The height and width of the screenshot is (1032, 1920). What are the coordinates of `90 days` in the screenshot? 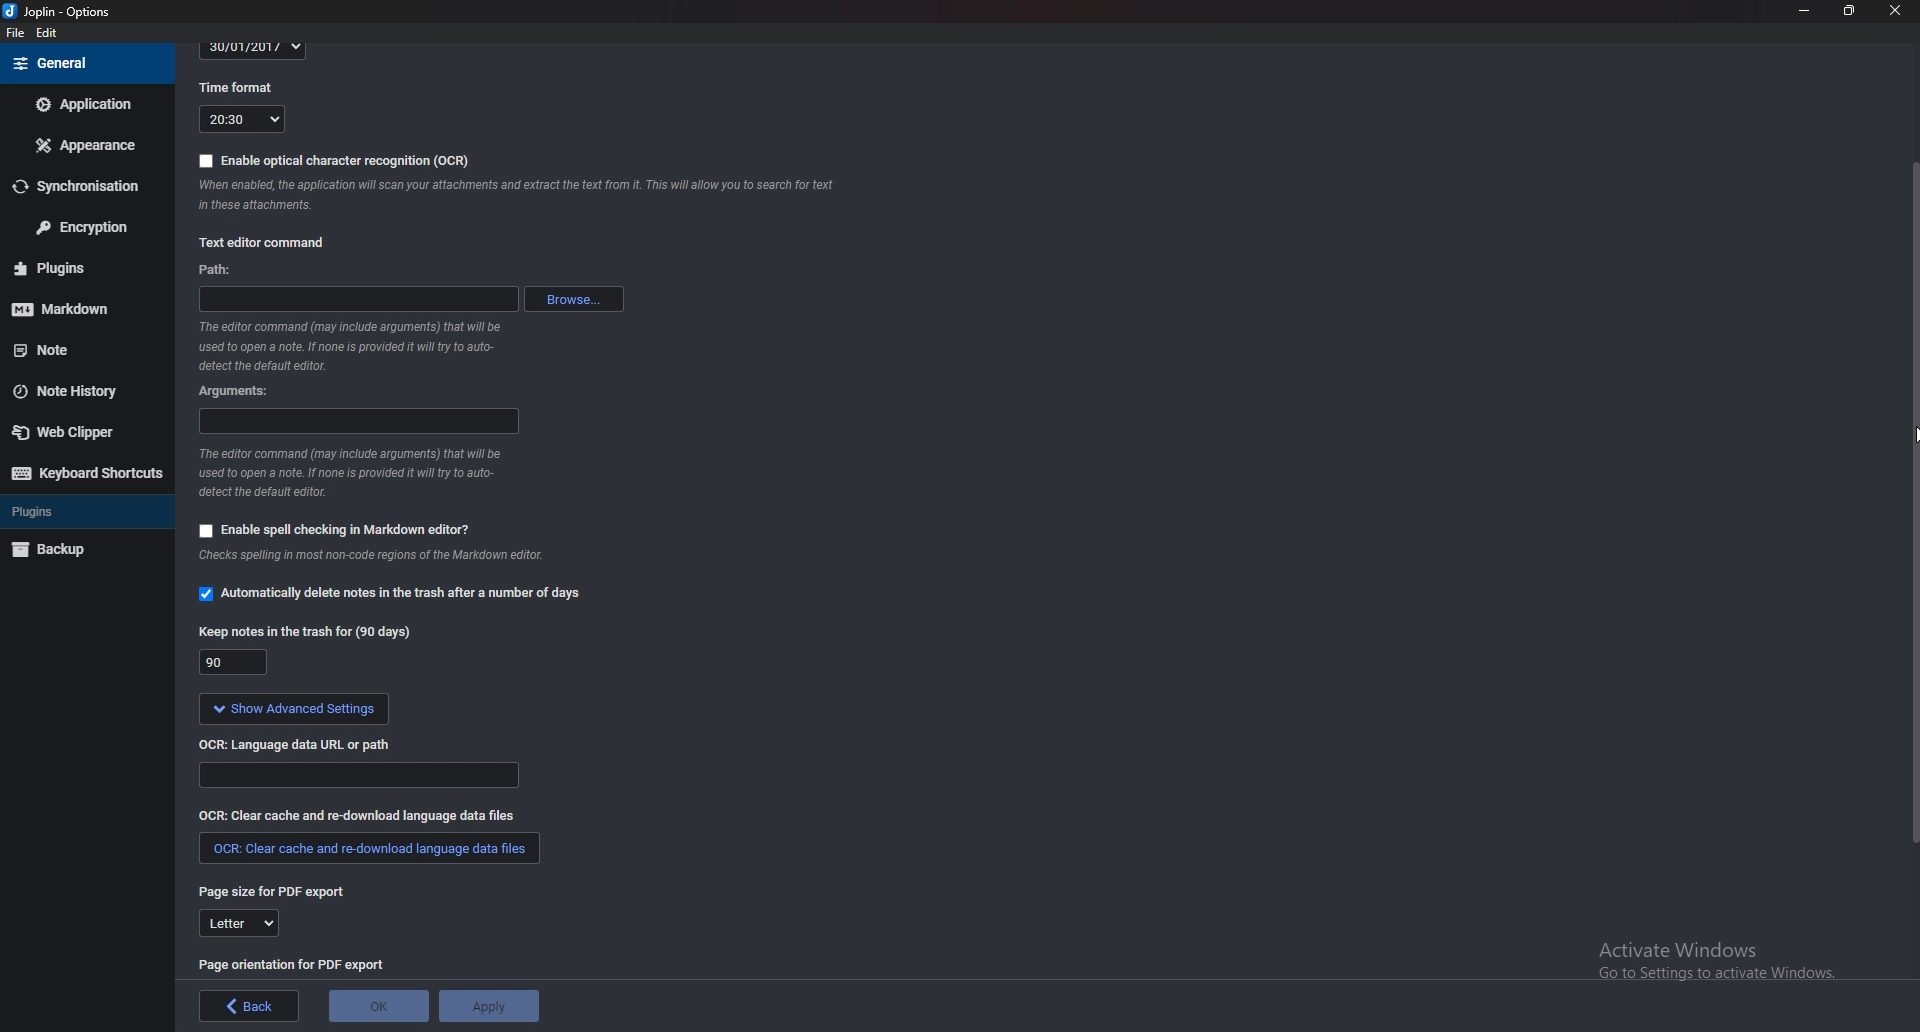 It's located at (235, 663).